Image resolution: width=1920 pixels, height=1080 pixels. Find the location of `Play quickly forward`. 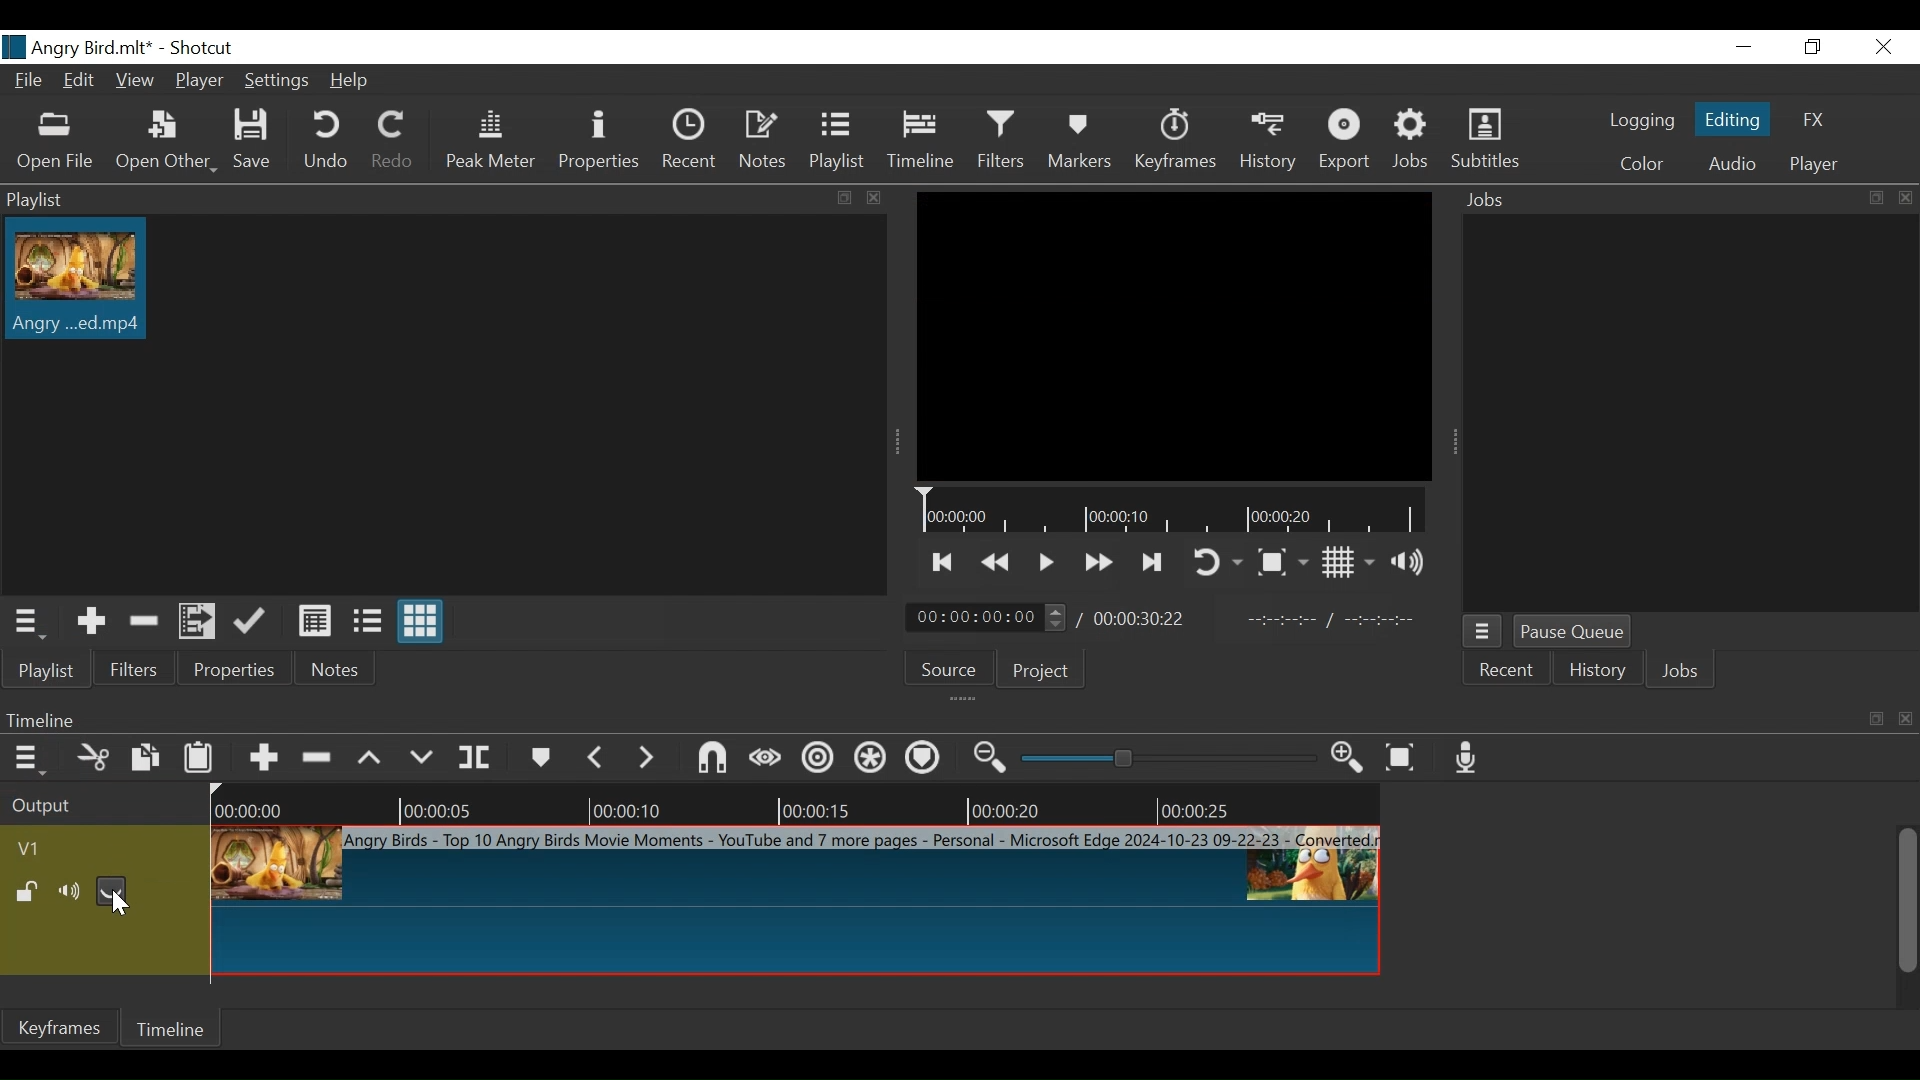

Play quickly forward is located at coordinates (1095, 563).